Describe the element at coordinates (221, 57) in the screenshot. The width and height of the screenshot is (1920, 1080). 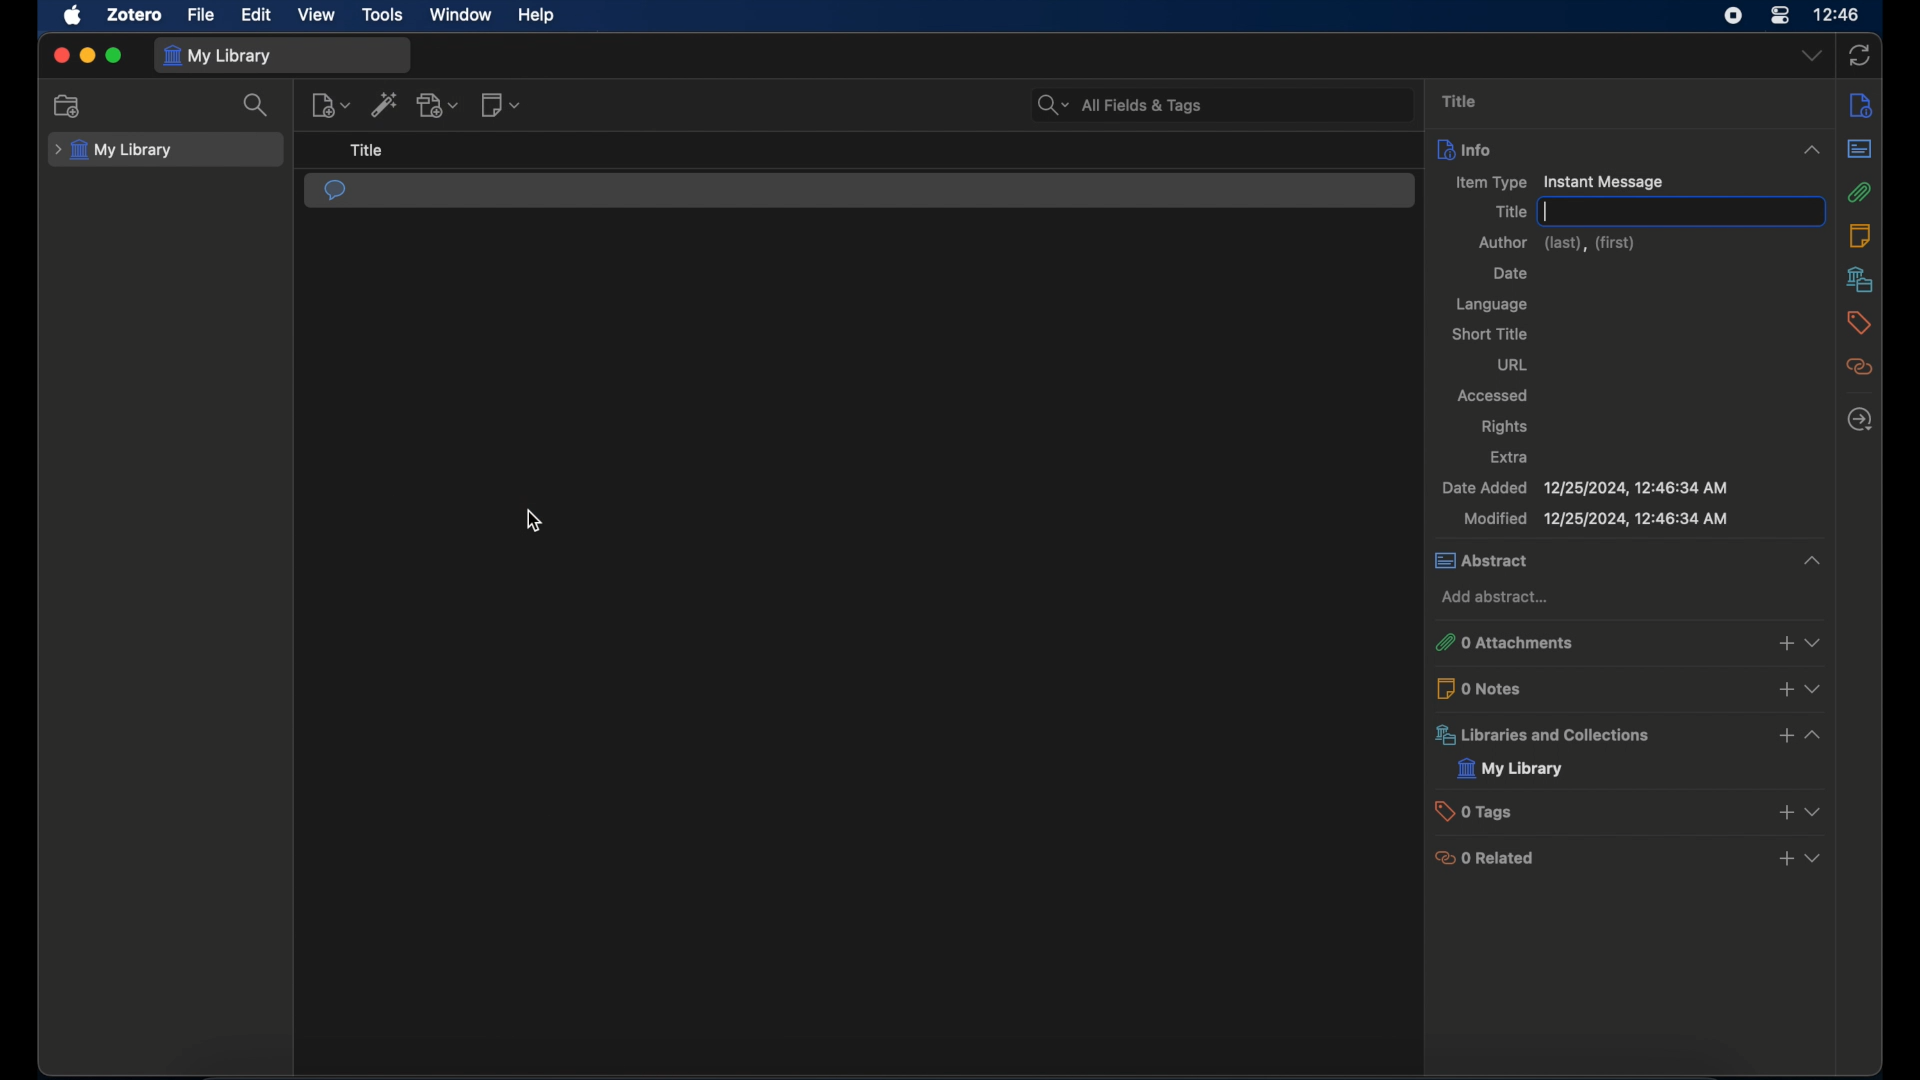
I see `my library` at that location.